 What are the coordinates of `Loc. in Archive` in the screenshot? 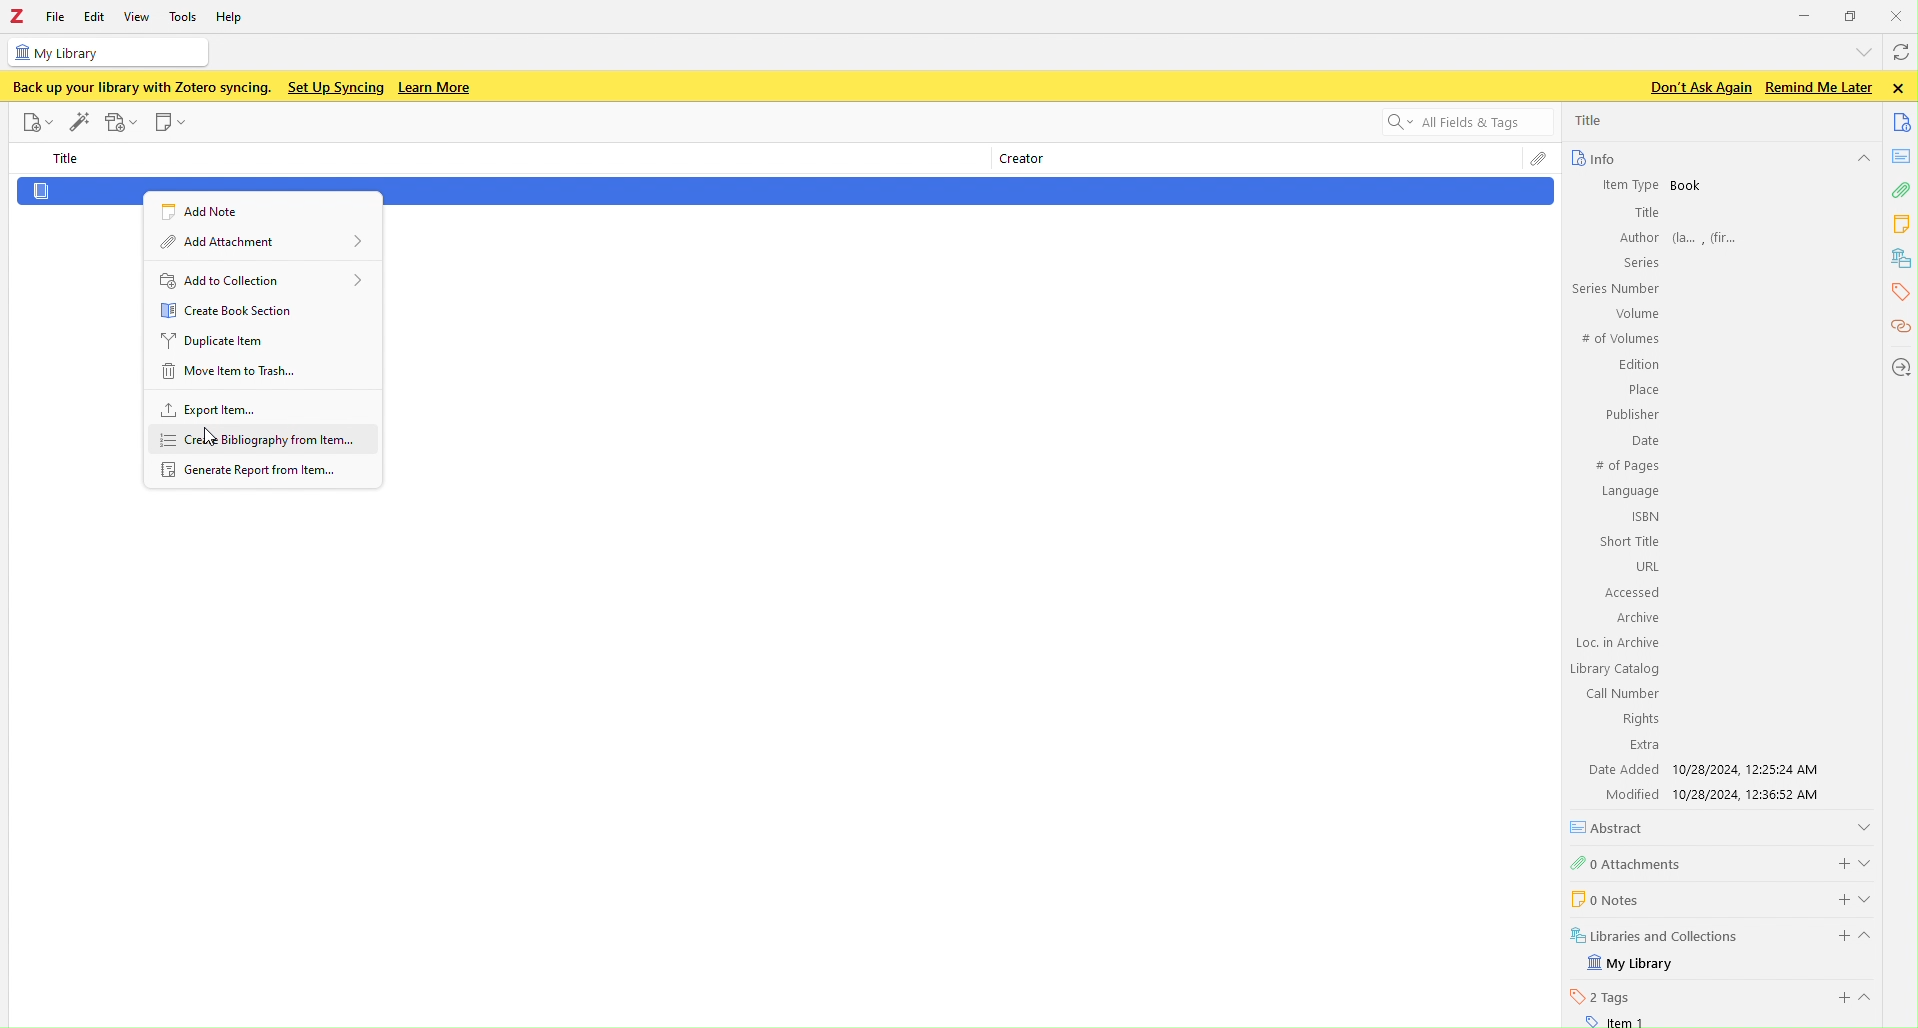 It's located at (1618, 643).